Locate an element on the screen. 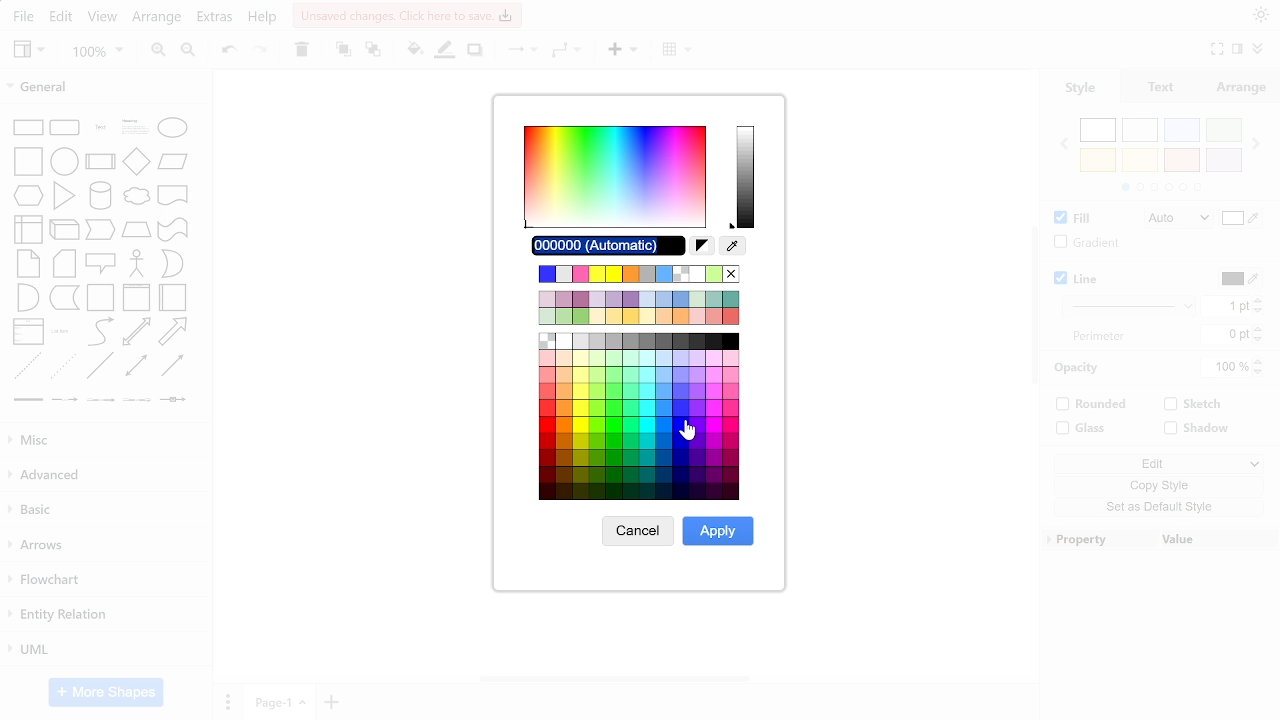 The width and height of the screenshot is (1280, 720). view is located at coordinates (30, 51).